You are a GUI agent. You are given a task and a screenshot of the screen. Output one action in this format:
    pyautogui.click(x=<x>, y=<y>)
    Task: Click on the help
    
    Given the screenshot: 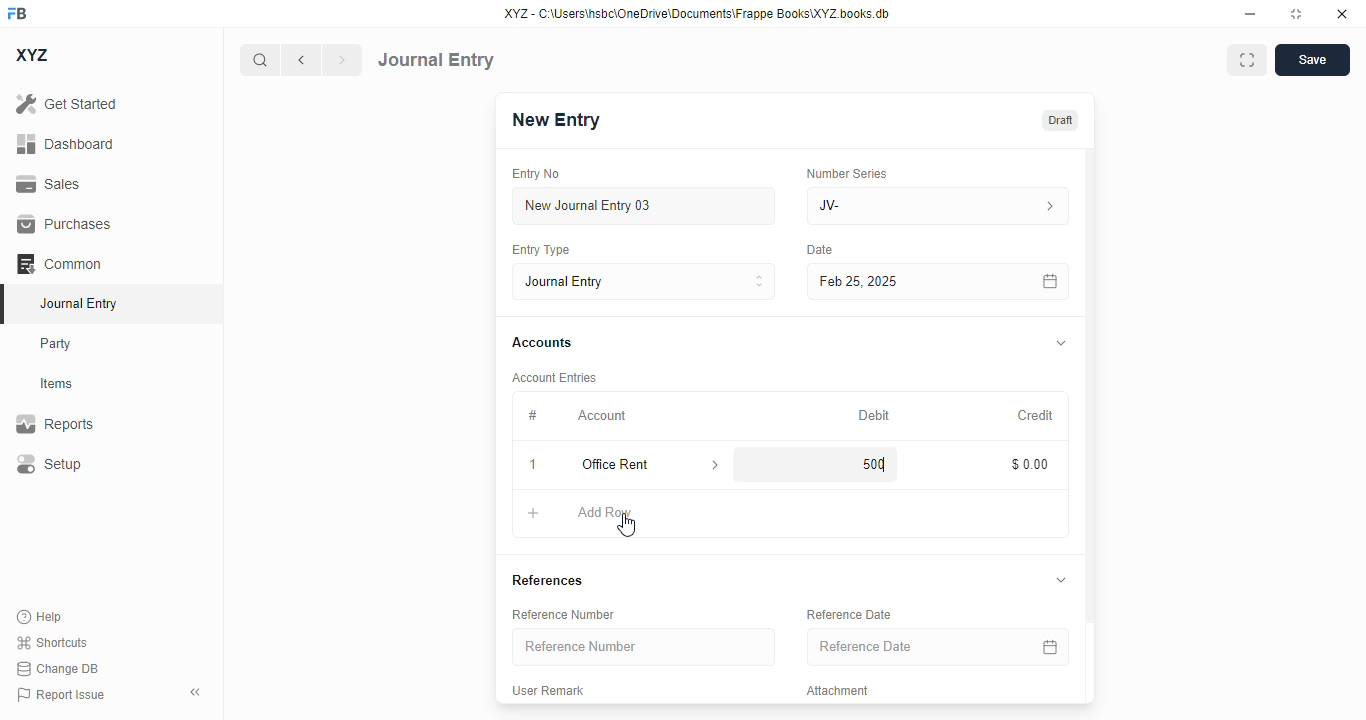 What is the action you would take?
    pyautogui.click(x=40, y=617)
    